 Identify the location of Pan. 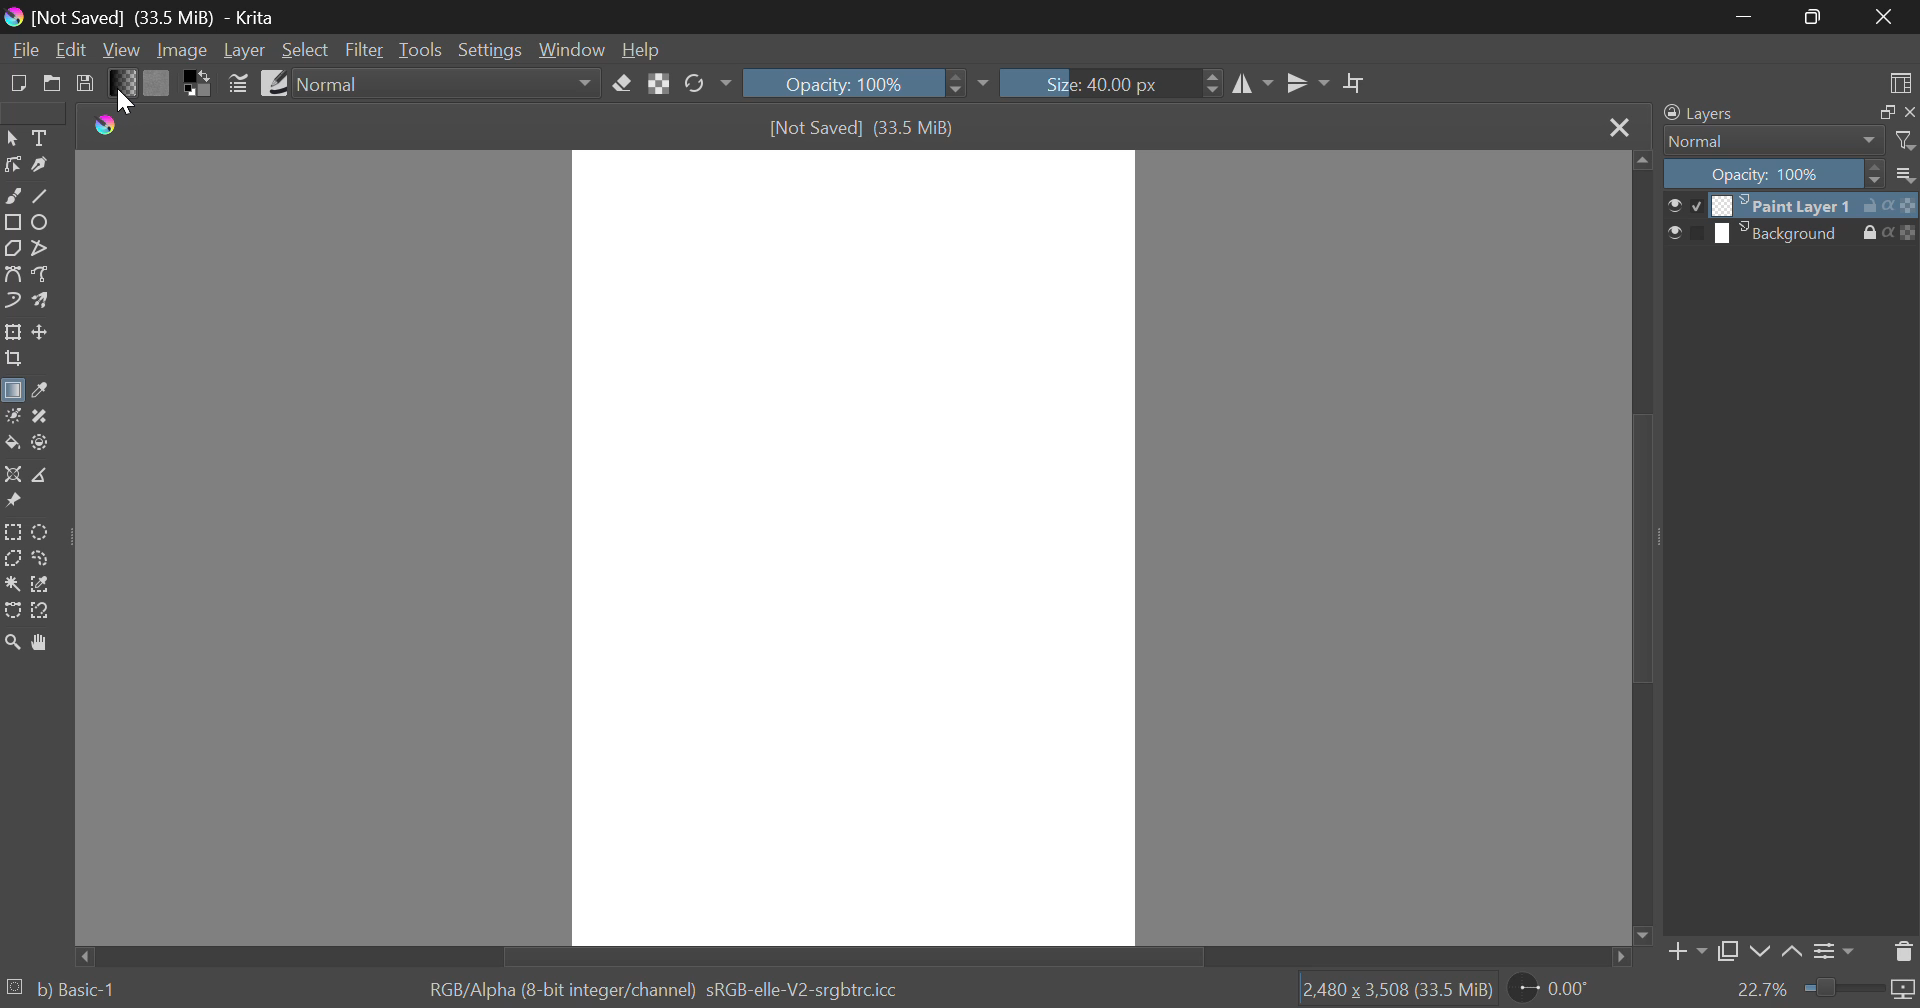
(38, 642).